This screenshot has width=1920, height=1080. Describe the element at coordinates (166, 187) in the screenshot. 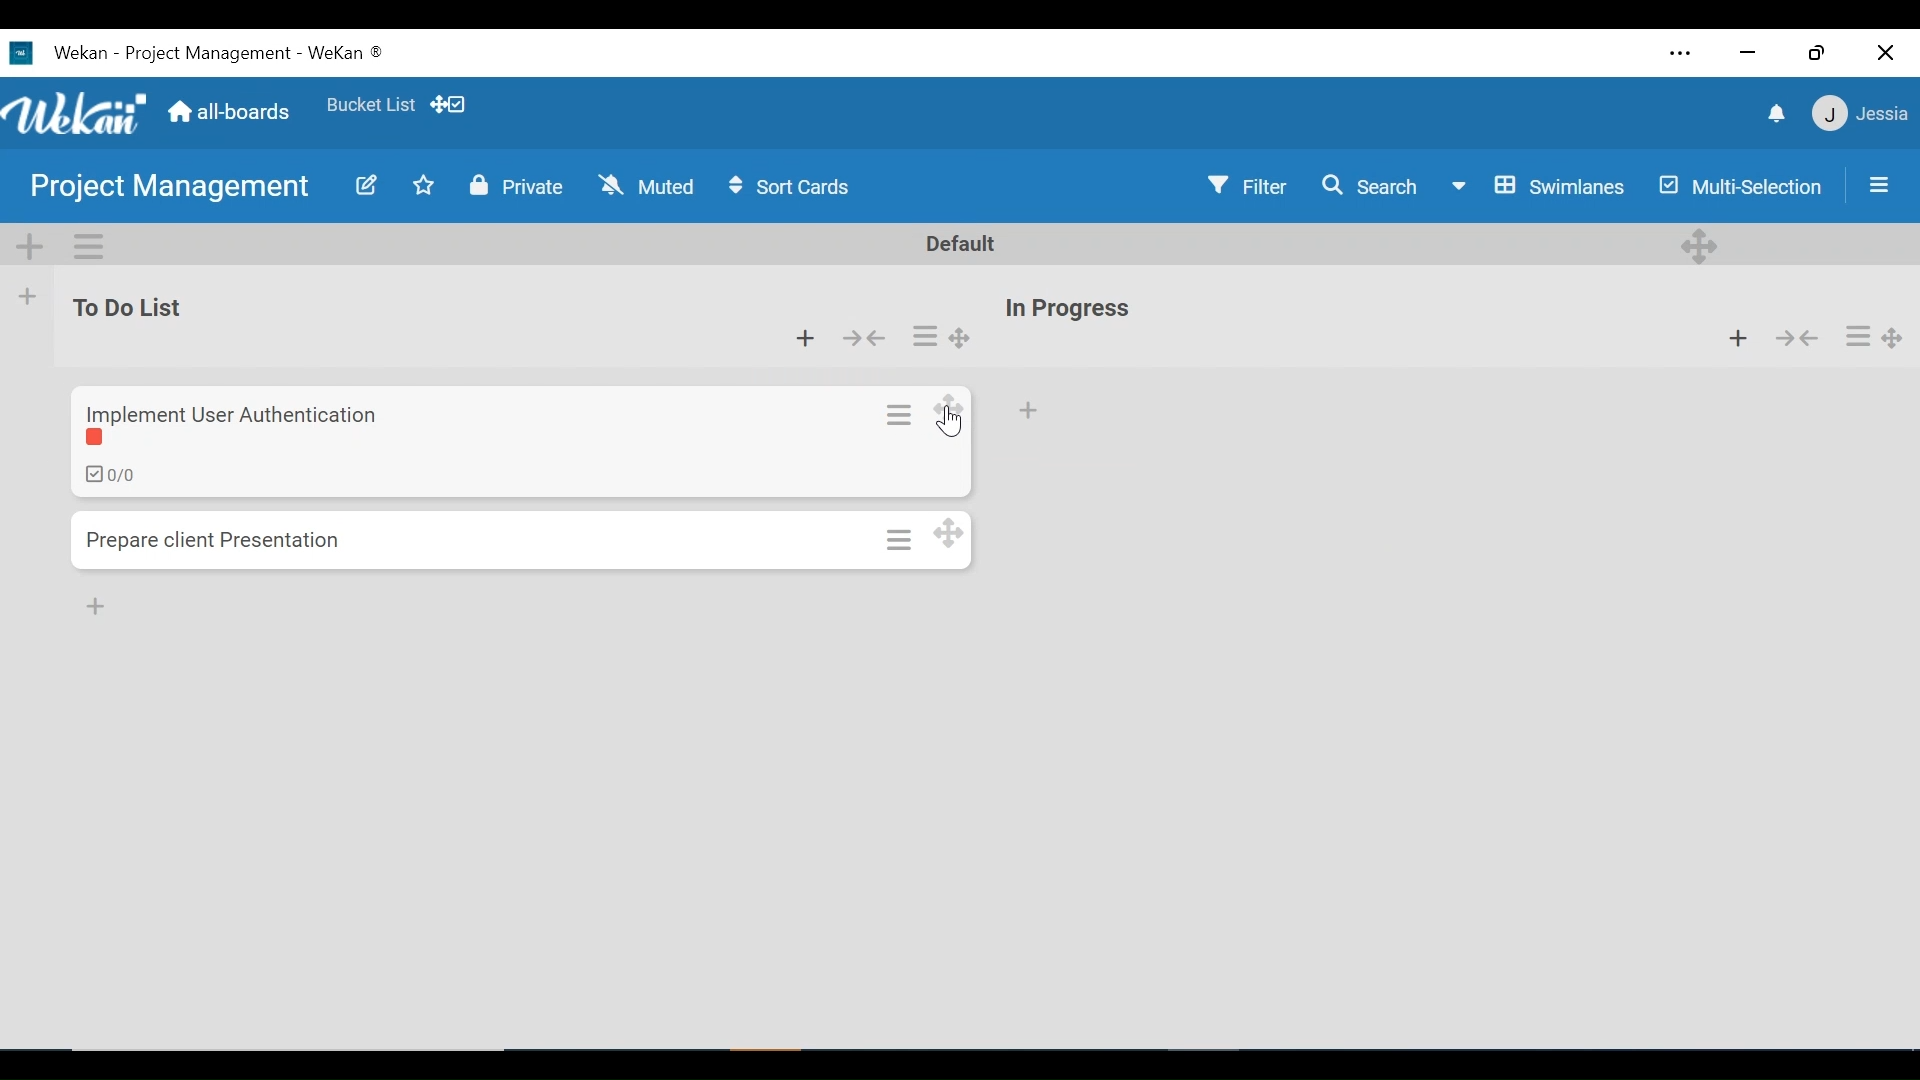

I see `Project Management` at that location.